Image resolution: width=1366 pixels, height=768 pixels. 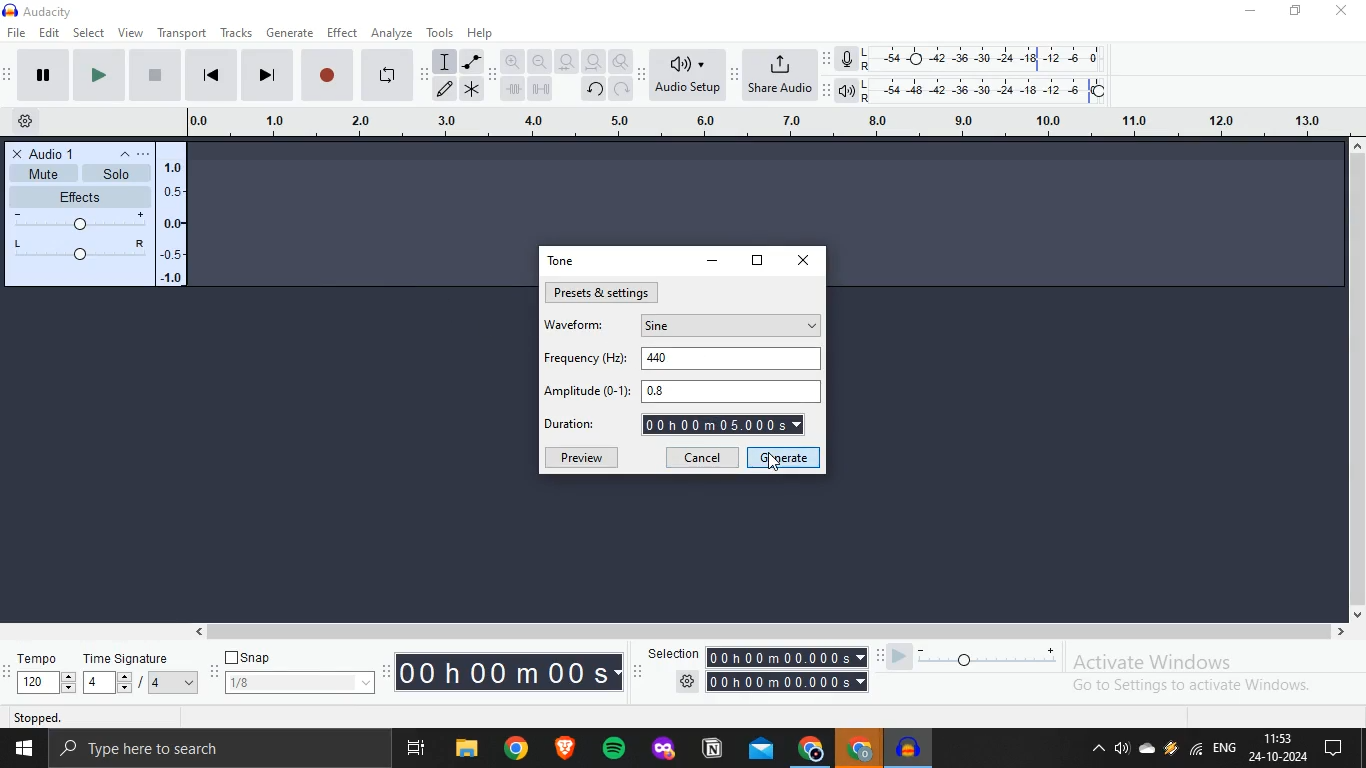 I want to click on LR Mike, so click(x=976, y=60).